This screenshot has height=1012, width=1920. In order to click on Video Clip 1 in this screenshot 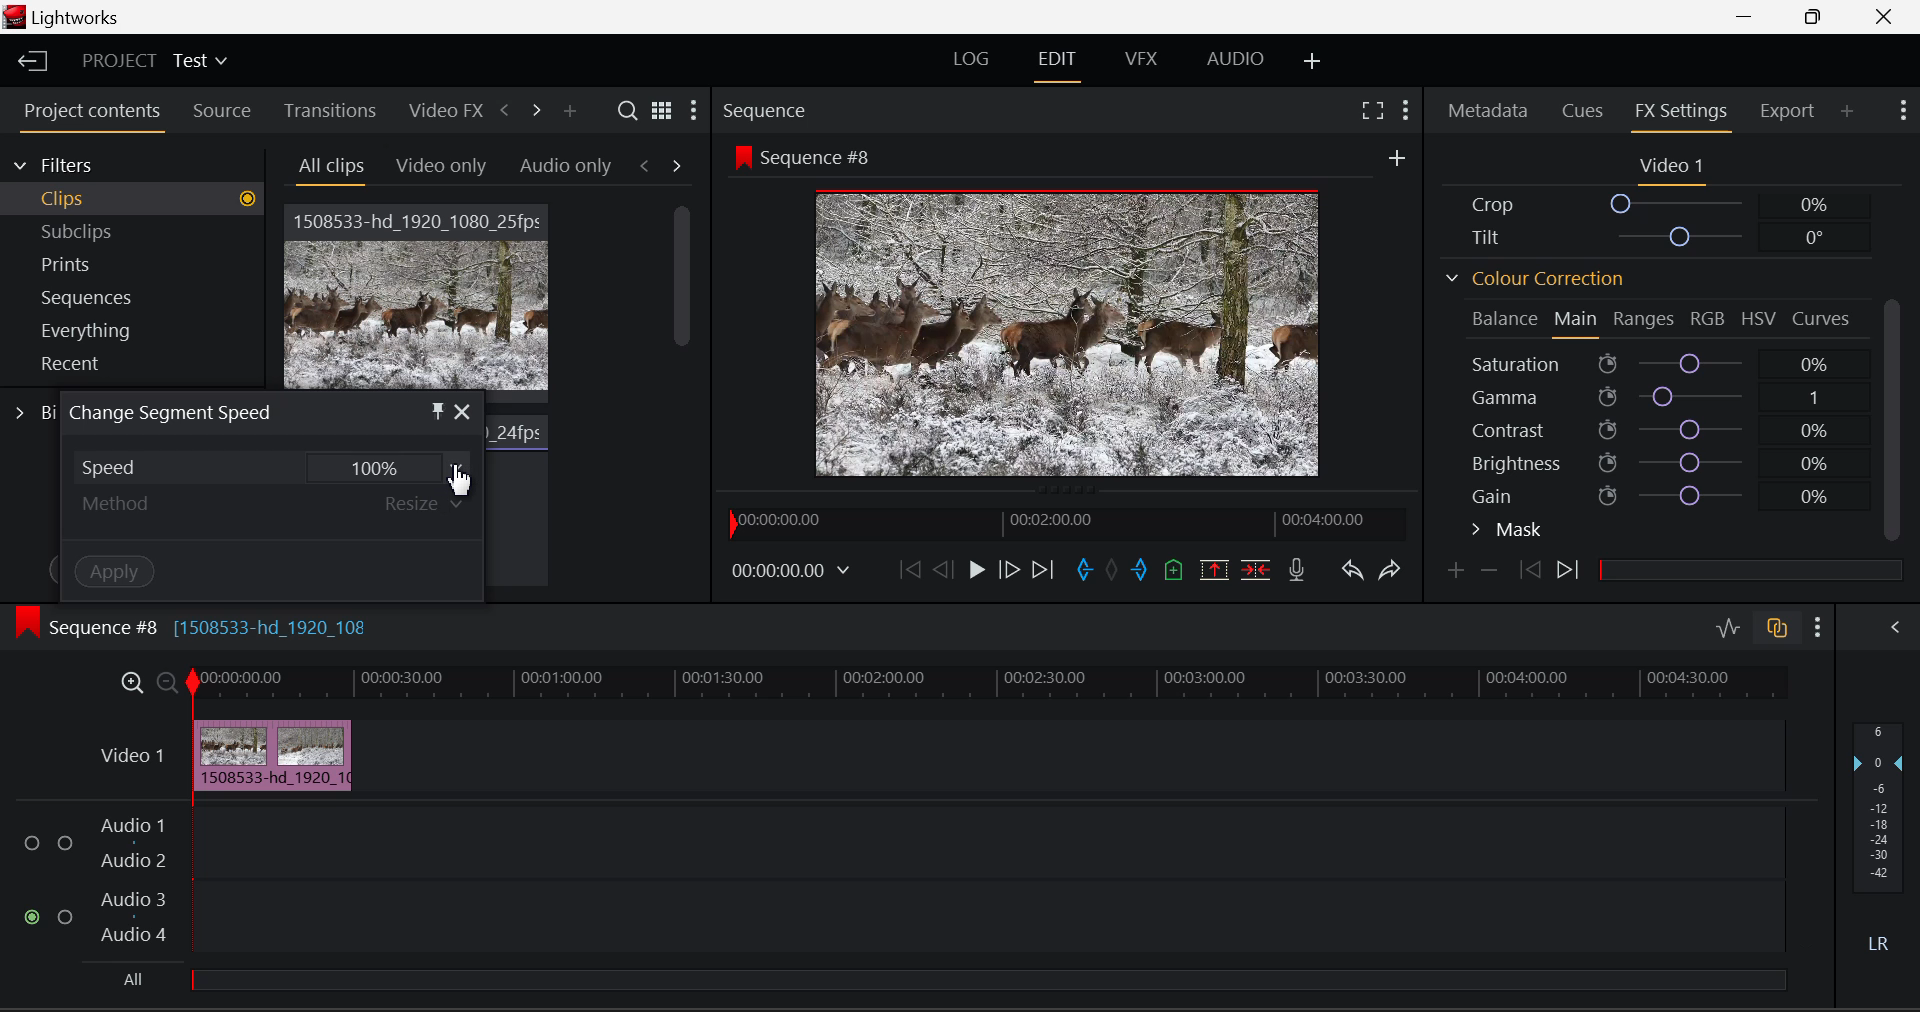, I will do `click(418, 299)`.